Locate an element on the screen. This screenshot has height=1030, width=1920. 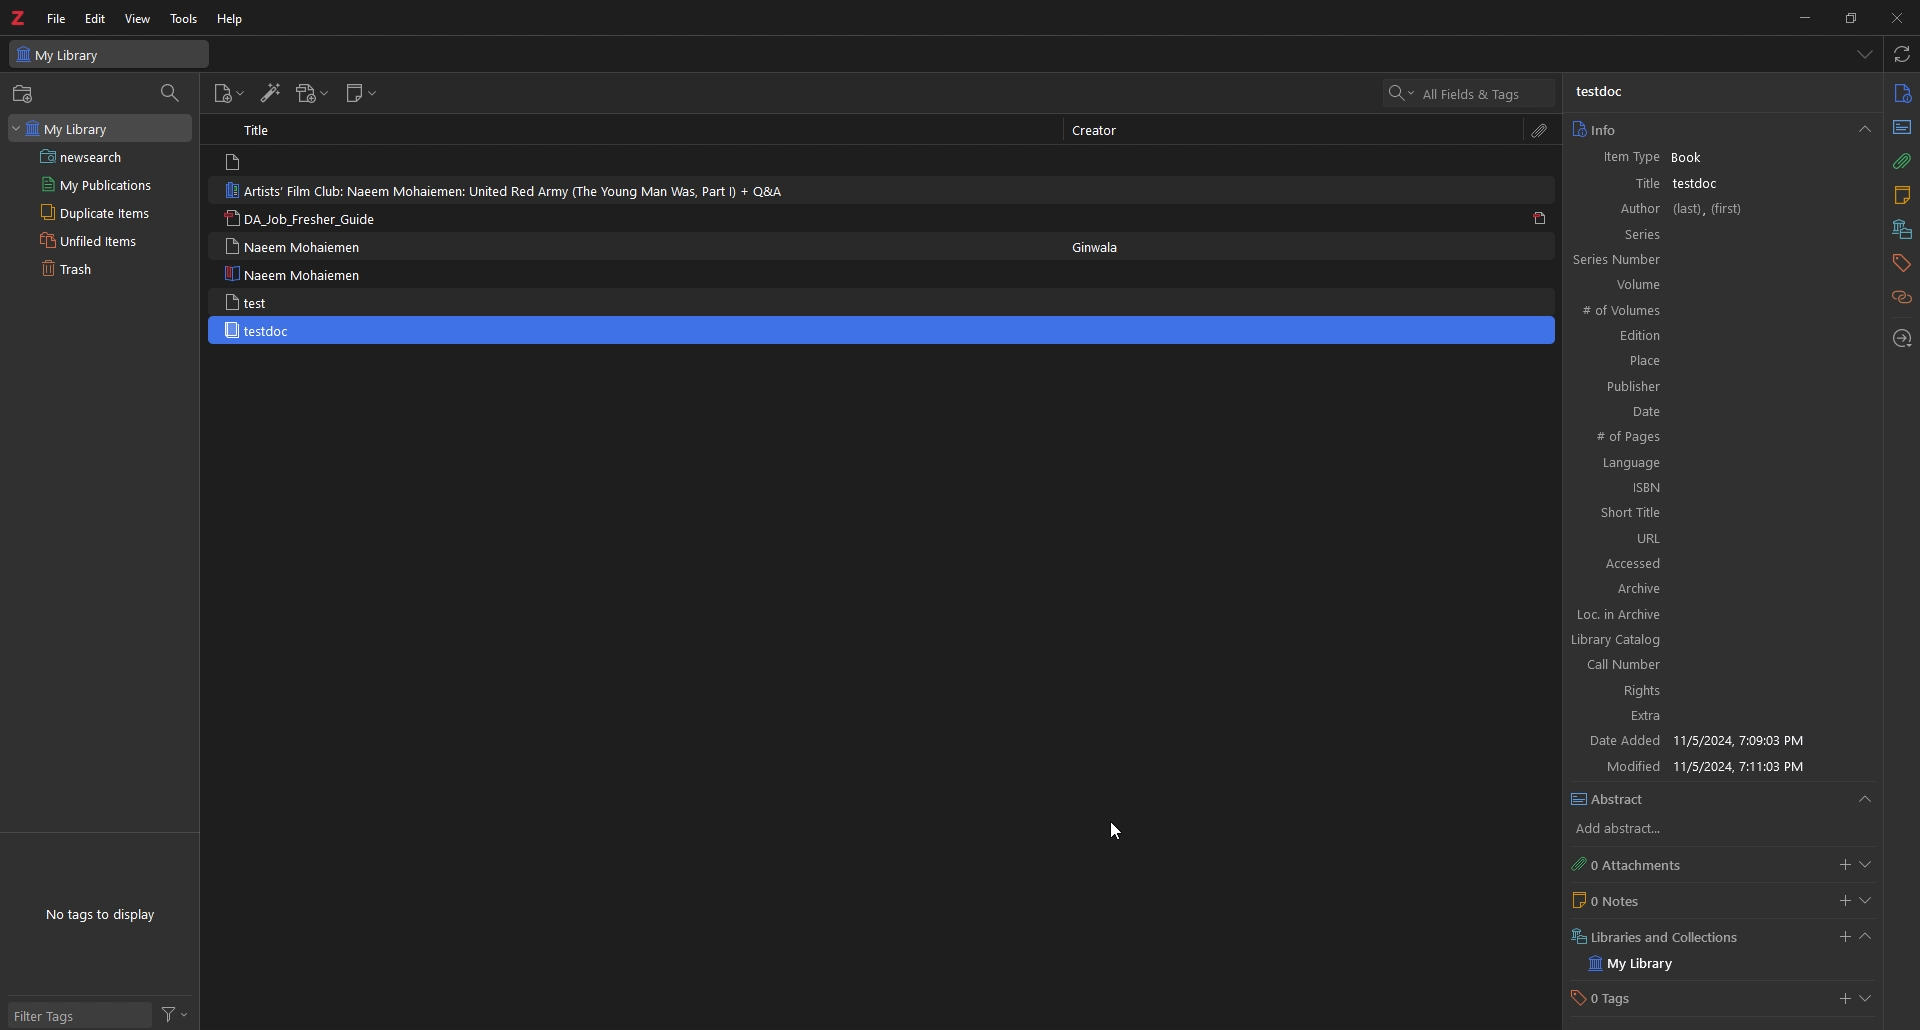
view is located at coordinates (138, 19).